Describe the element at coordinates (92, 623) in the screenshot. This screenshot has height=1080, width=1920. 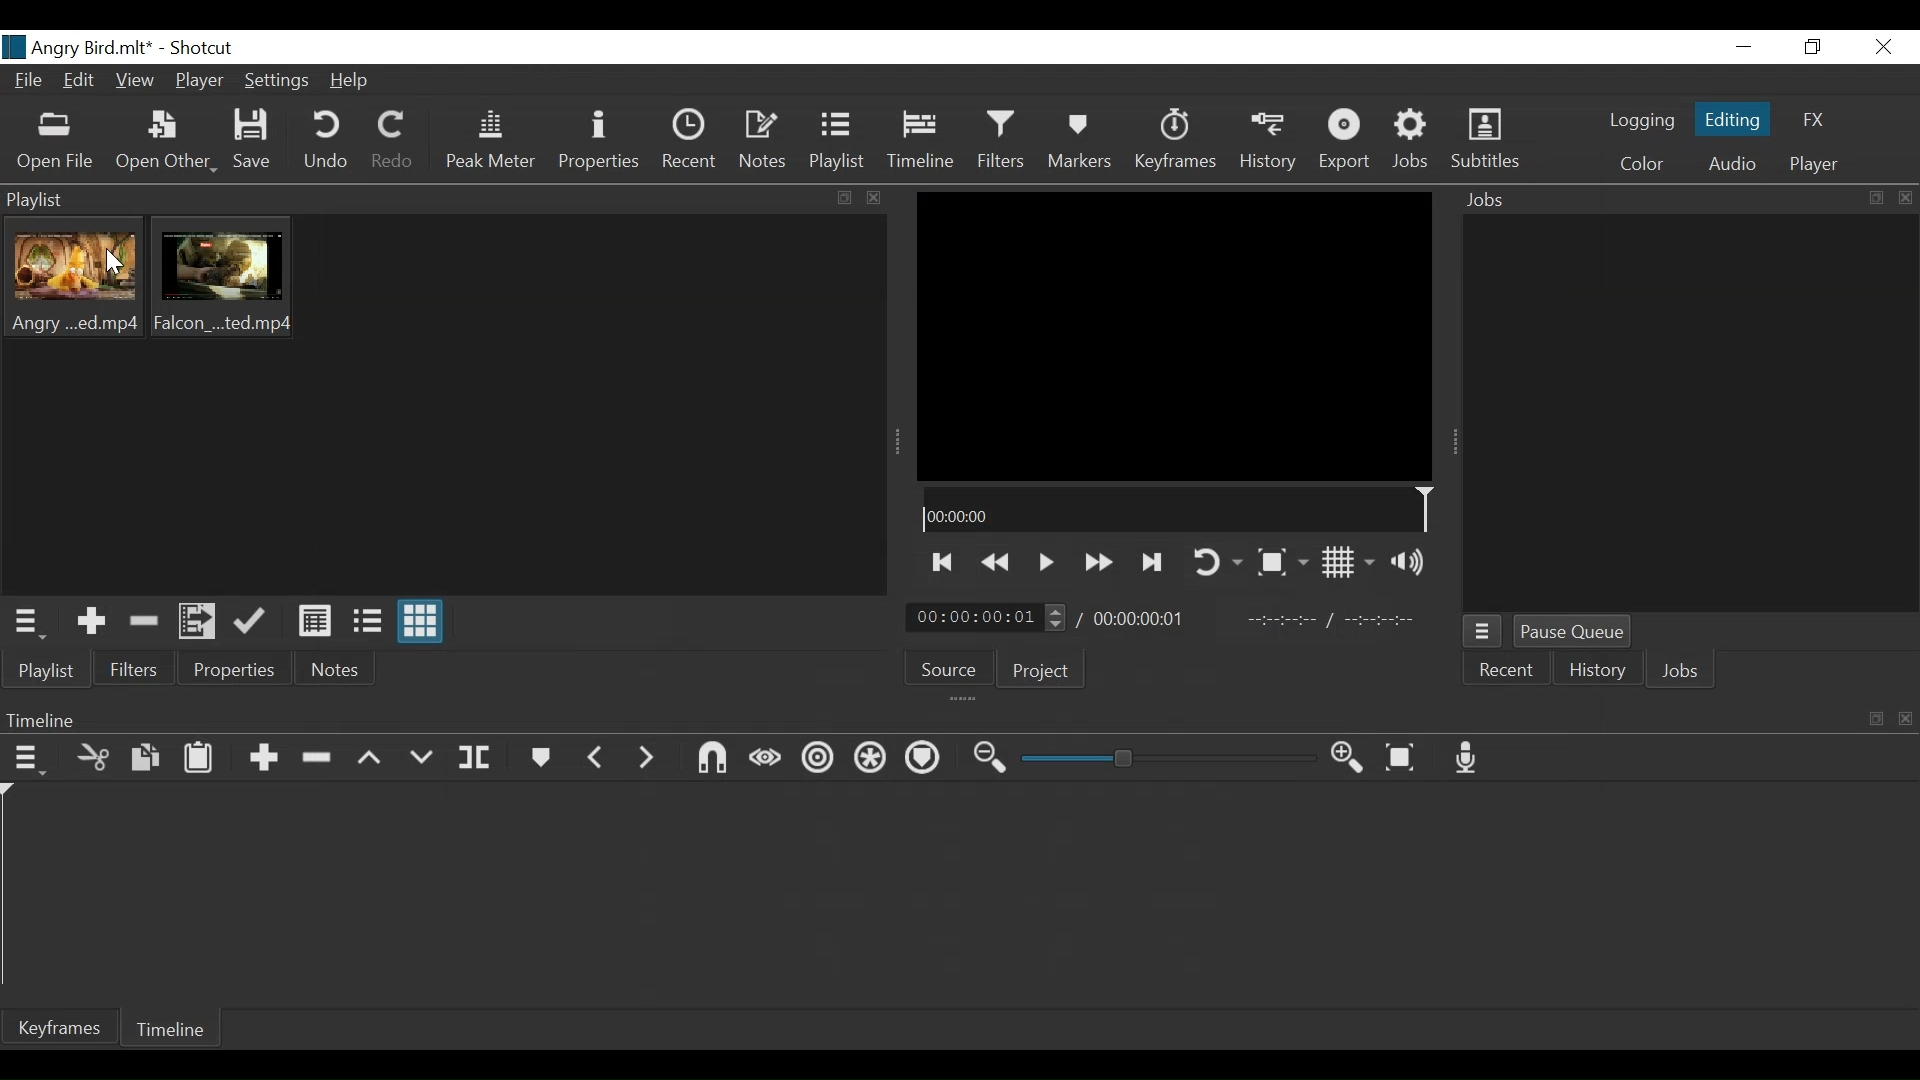
I see `Add the Source to the laylist` at that location.